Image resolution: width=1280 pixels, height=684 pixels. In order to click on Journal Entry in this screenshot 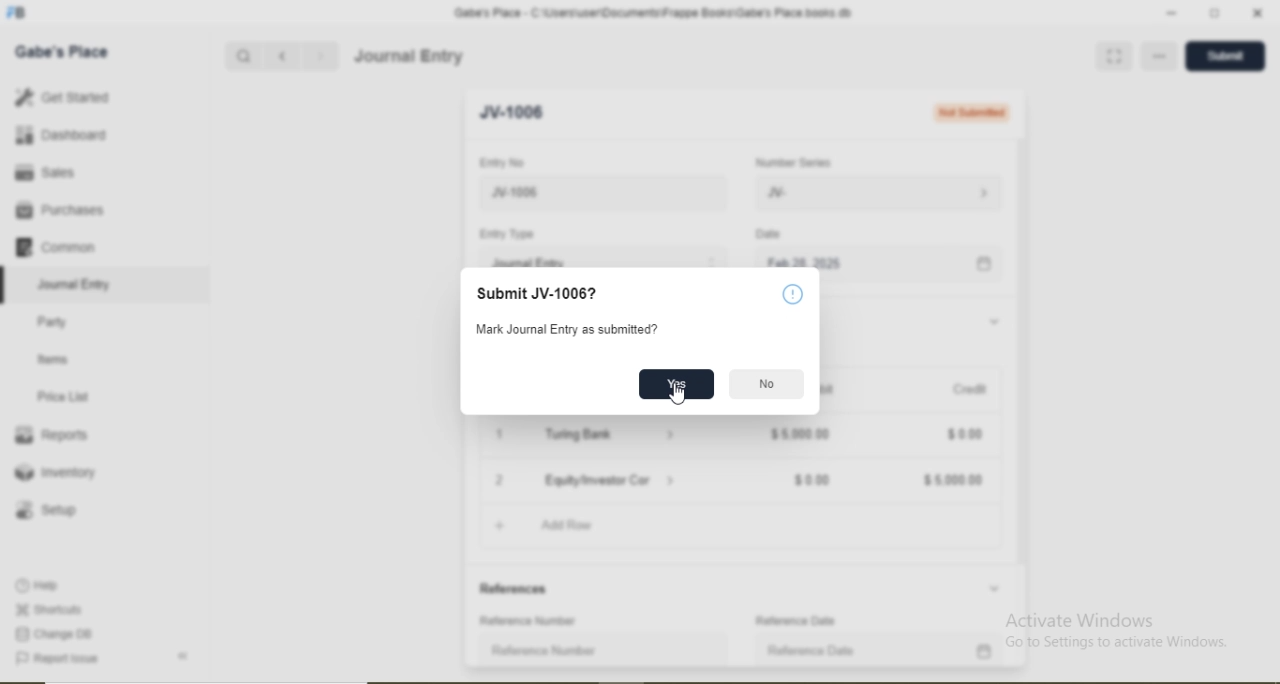, I will do `click(531, 261)`.